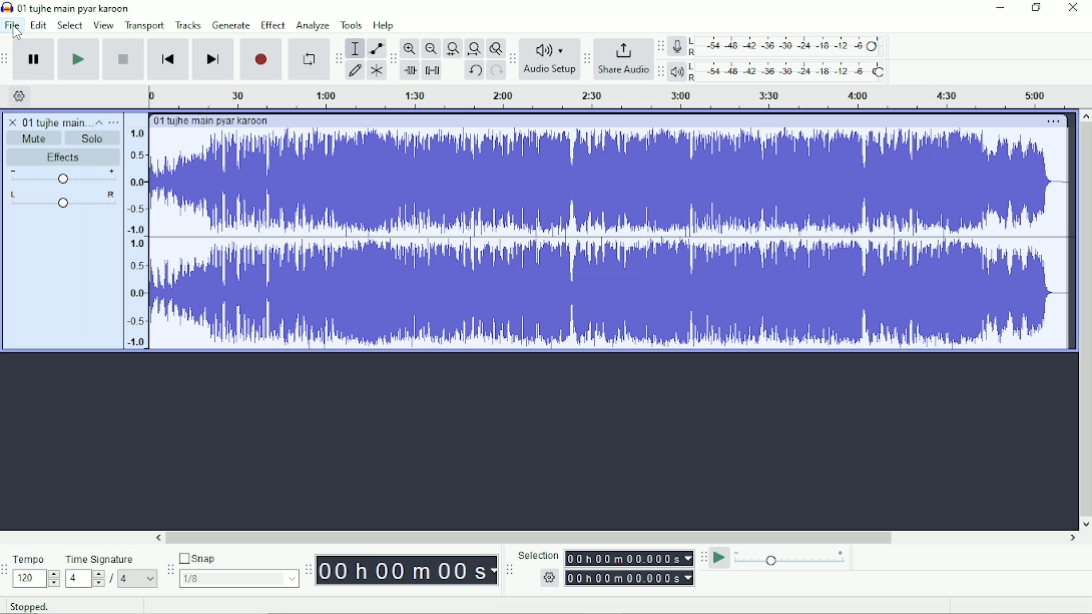 This screenshot has width=1092, height=614. What do you see at coordinates (495, 48) in the screenshot?
I see `Zoom toggle` at bounding box center [495, 48].